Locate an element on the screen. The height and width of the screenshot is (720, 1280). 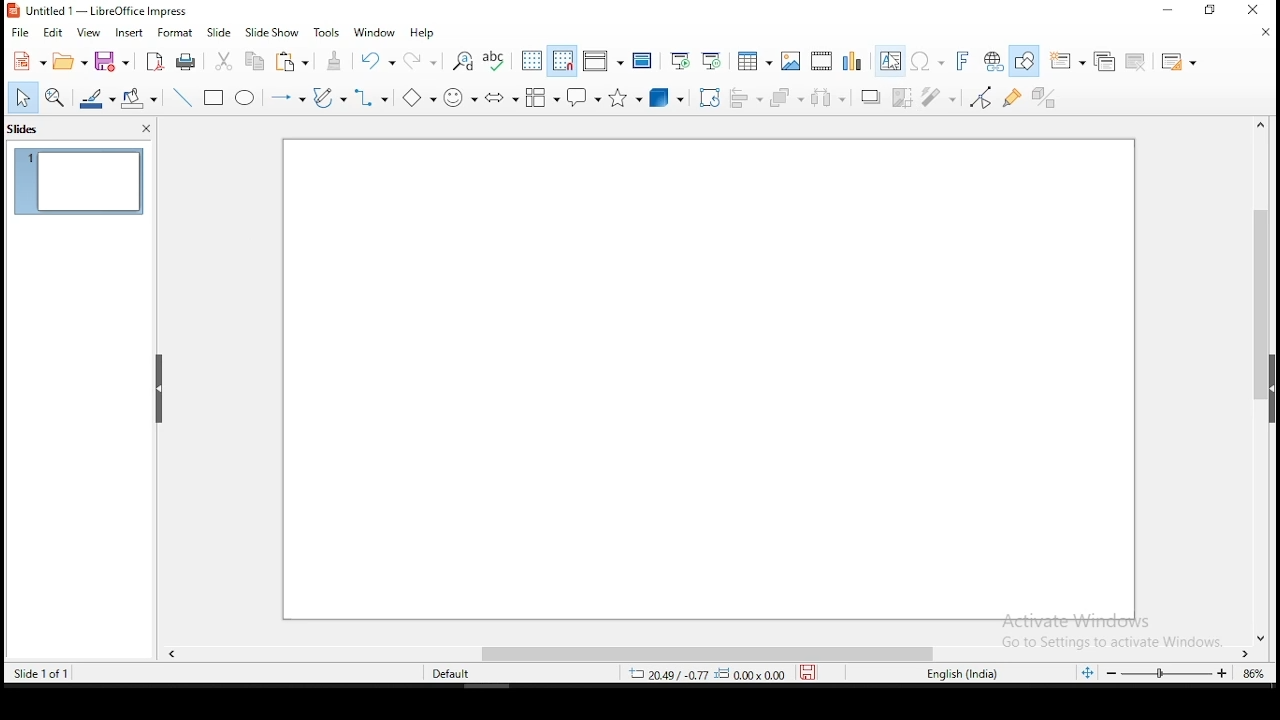
close is located at coordinates (1260, 34).